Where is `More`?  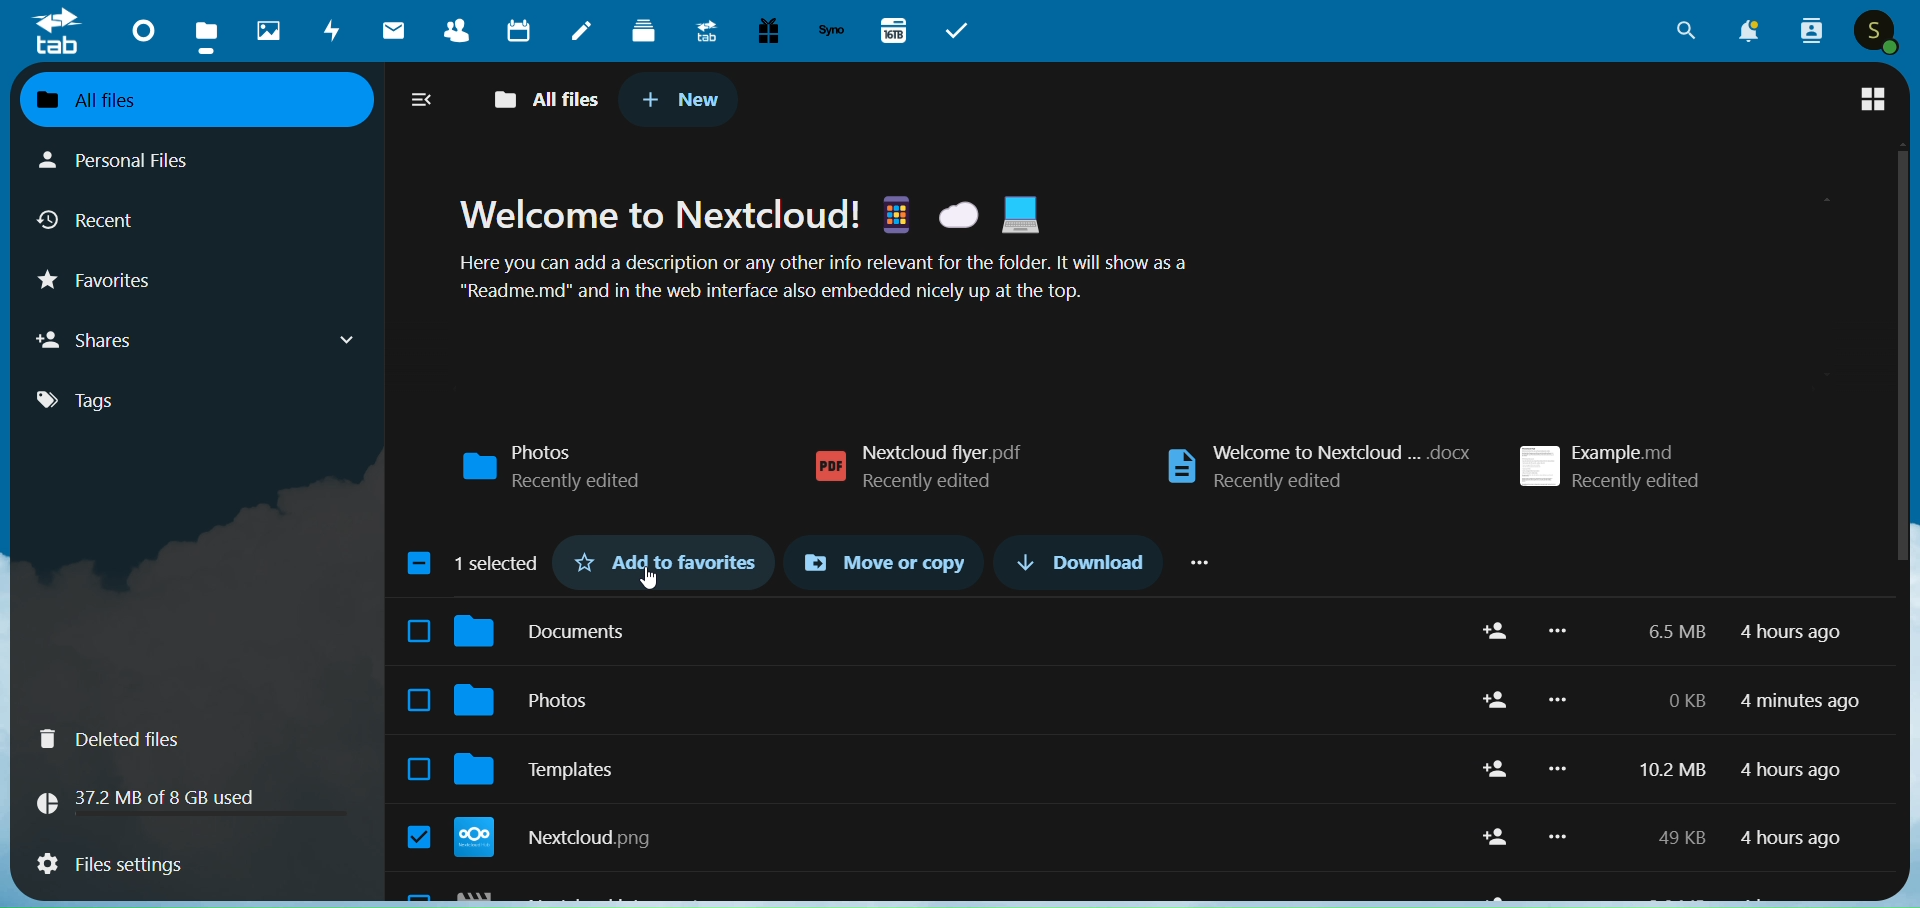 More is located at coordinates (1558, 836).